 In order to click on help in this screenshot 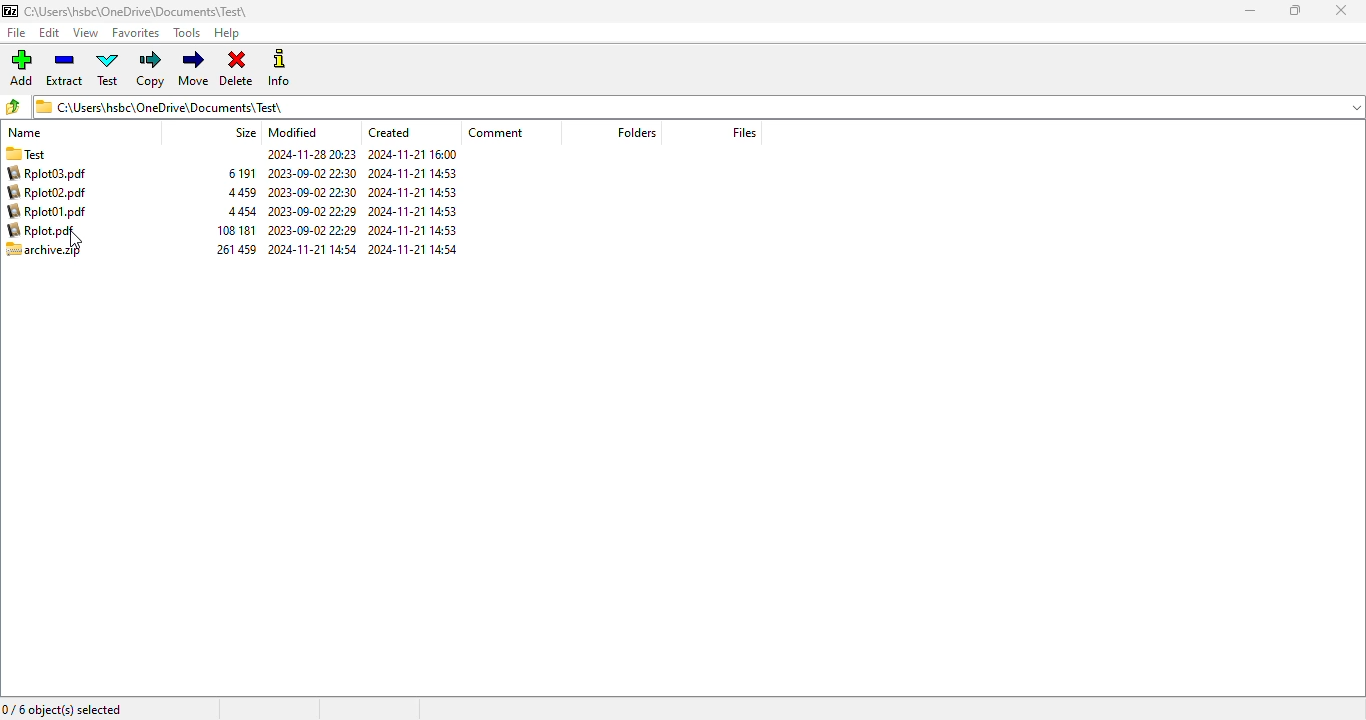, I will do `click(227, 33)`.